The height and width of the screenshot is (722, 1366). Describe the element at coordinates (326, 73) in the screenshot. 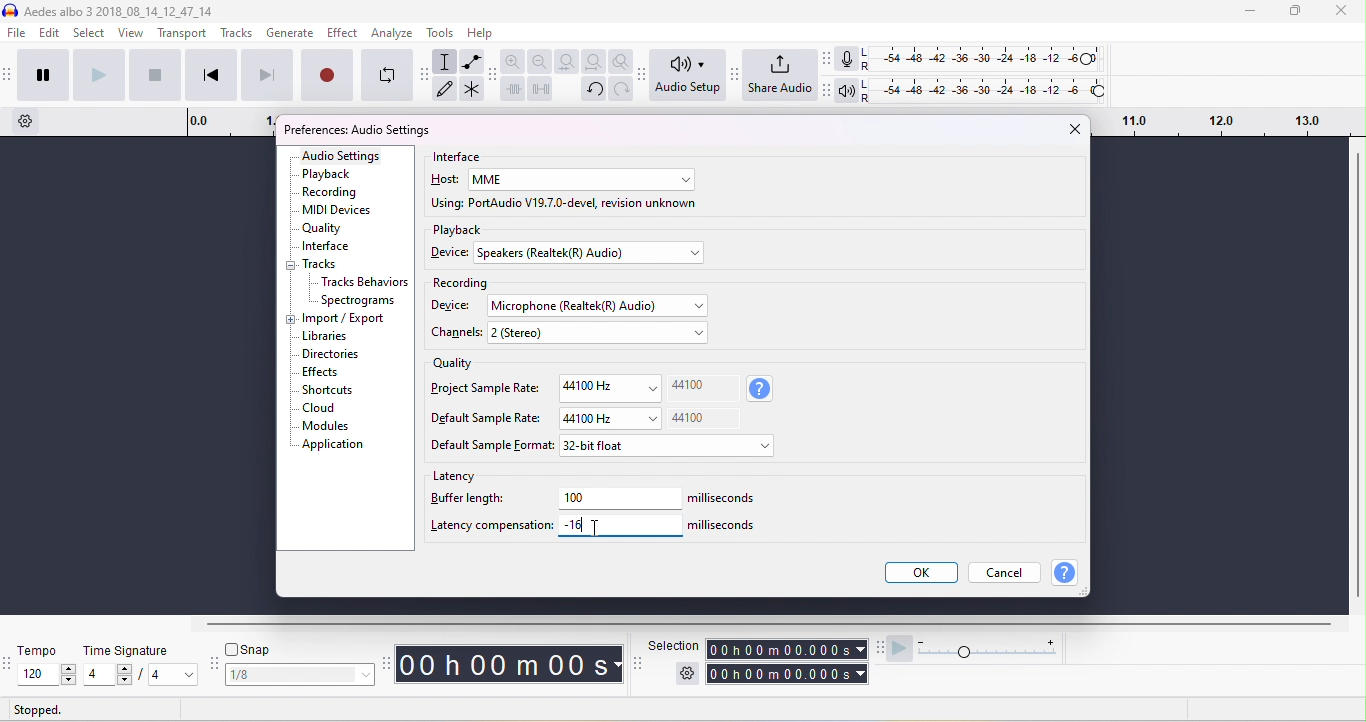

I see `record` at that location.